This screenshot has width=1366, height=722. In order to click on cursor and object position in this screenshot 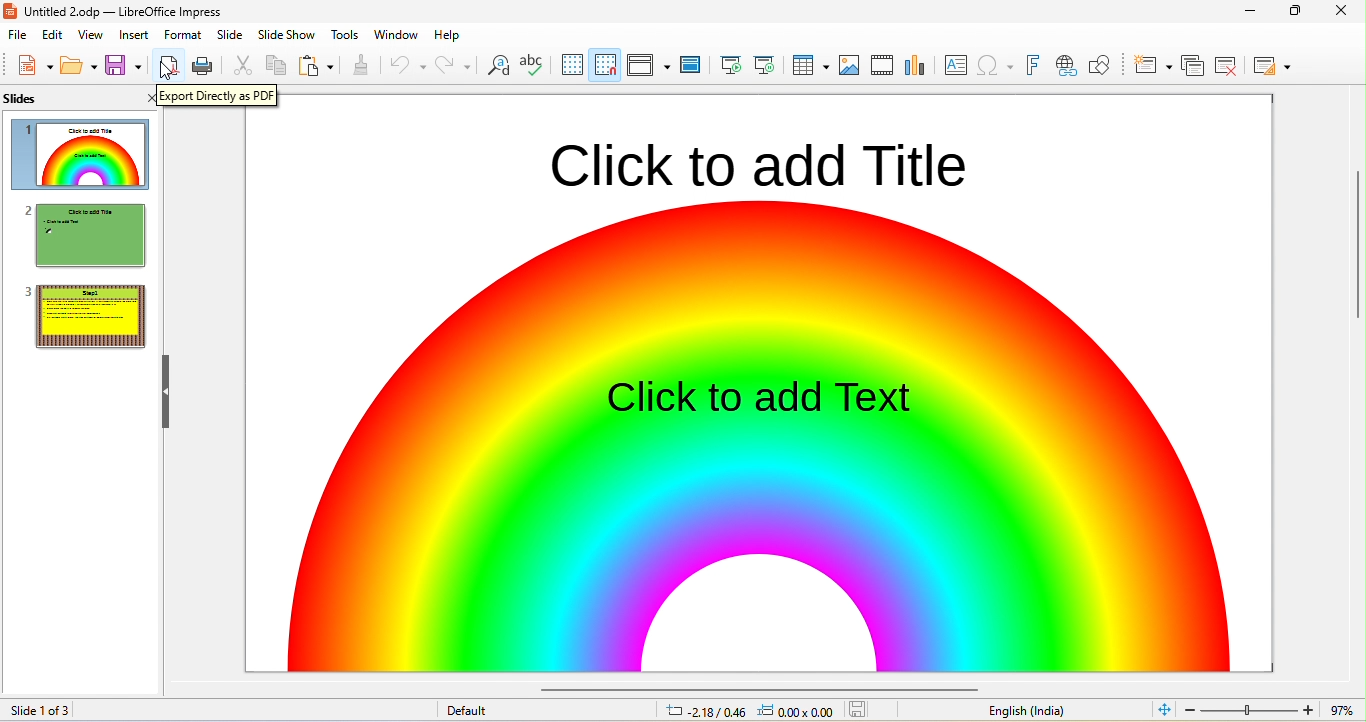, I will do `click(749, 711)`.